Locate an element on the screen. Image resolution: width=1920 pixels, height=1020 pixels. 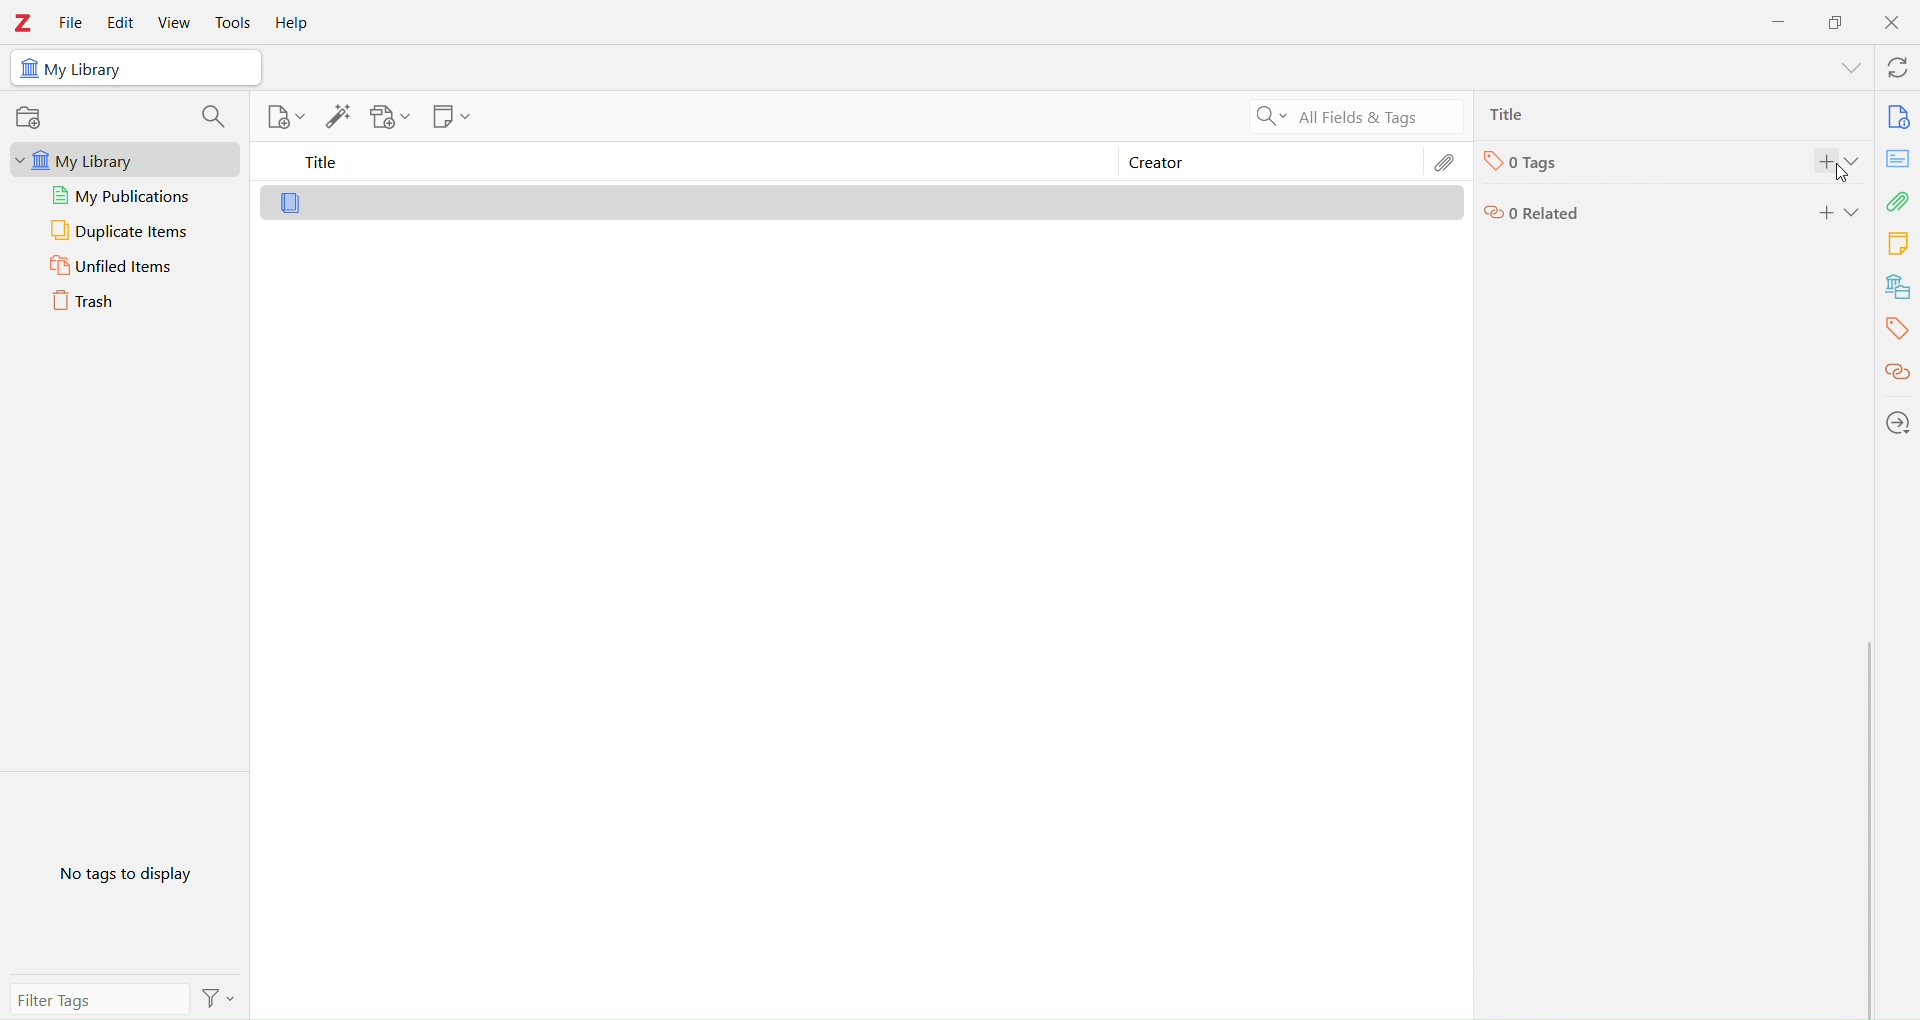
Creator is located at coordinates (1260, 164).